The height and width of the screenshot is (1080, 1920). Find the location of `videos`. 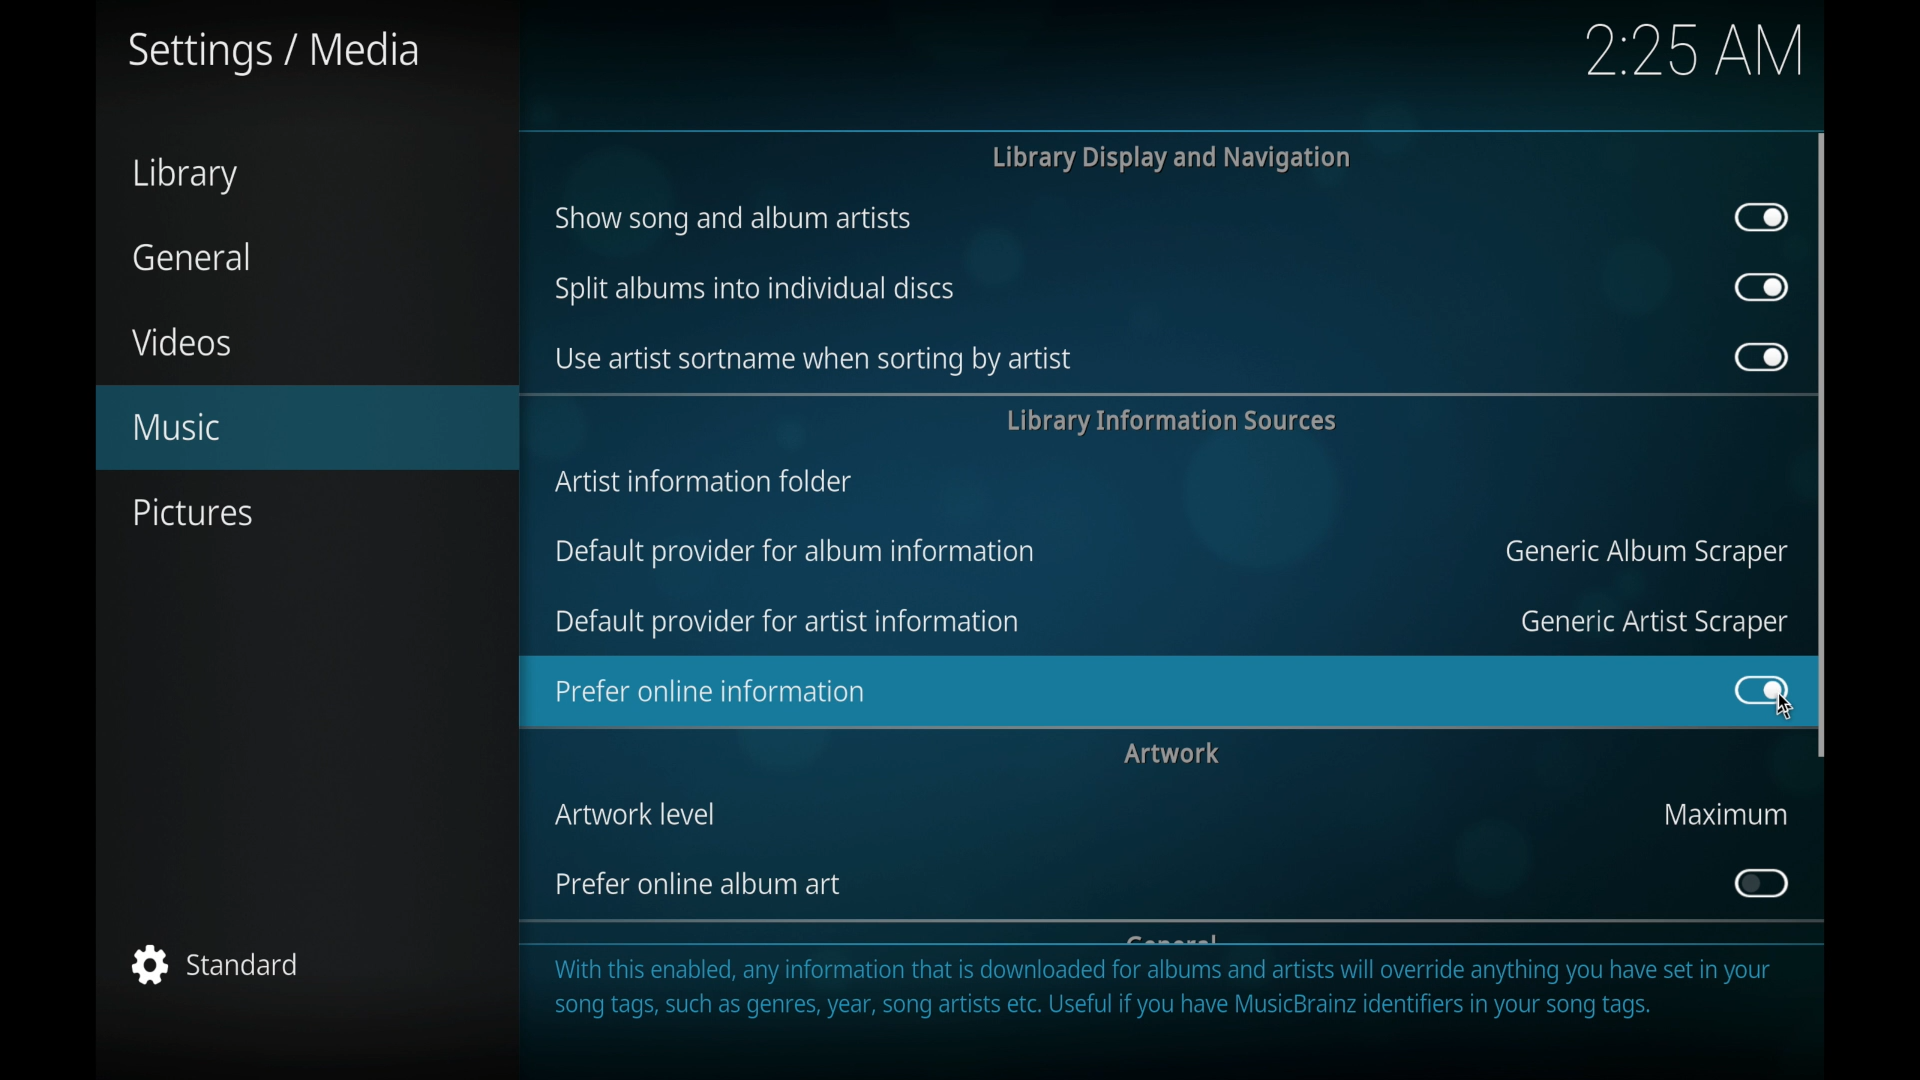

videos is located at coordinates (184, 341).